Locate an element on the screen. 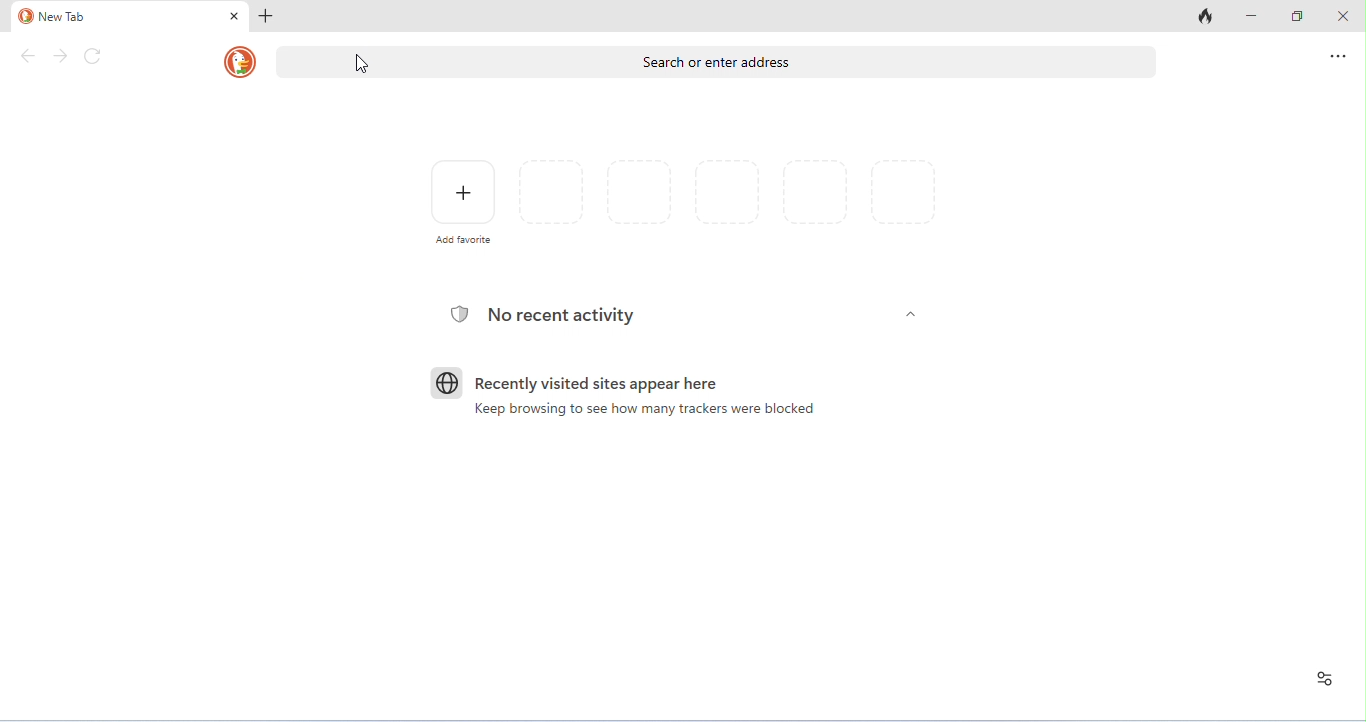  add favorite is located at coordinates (465, 202).